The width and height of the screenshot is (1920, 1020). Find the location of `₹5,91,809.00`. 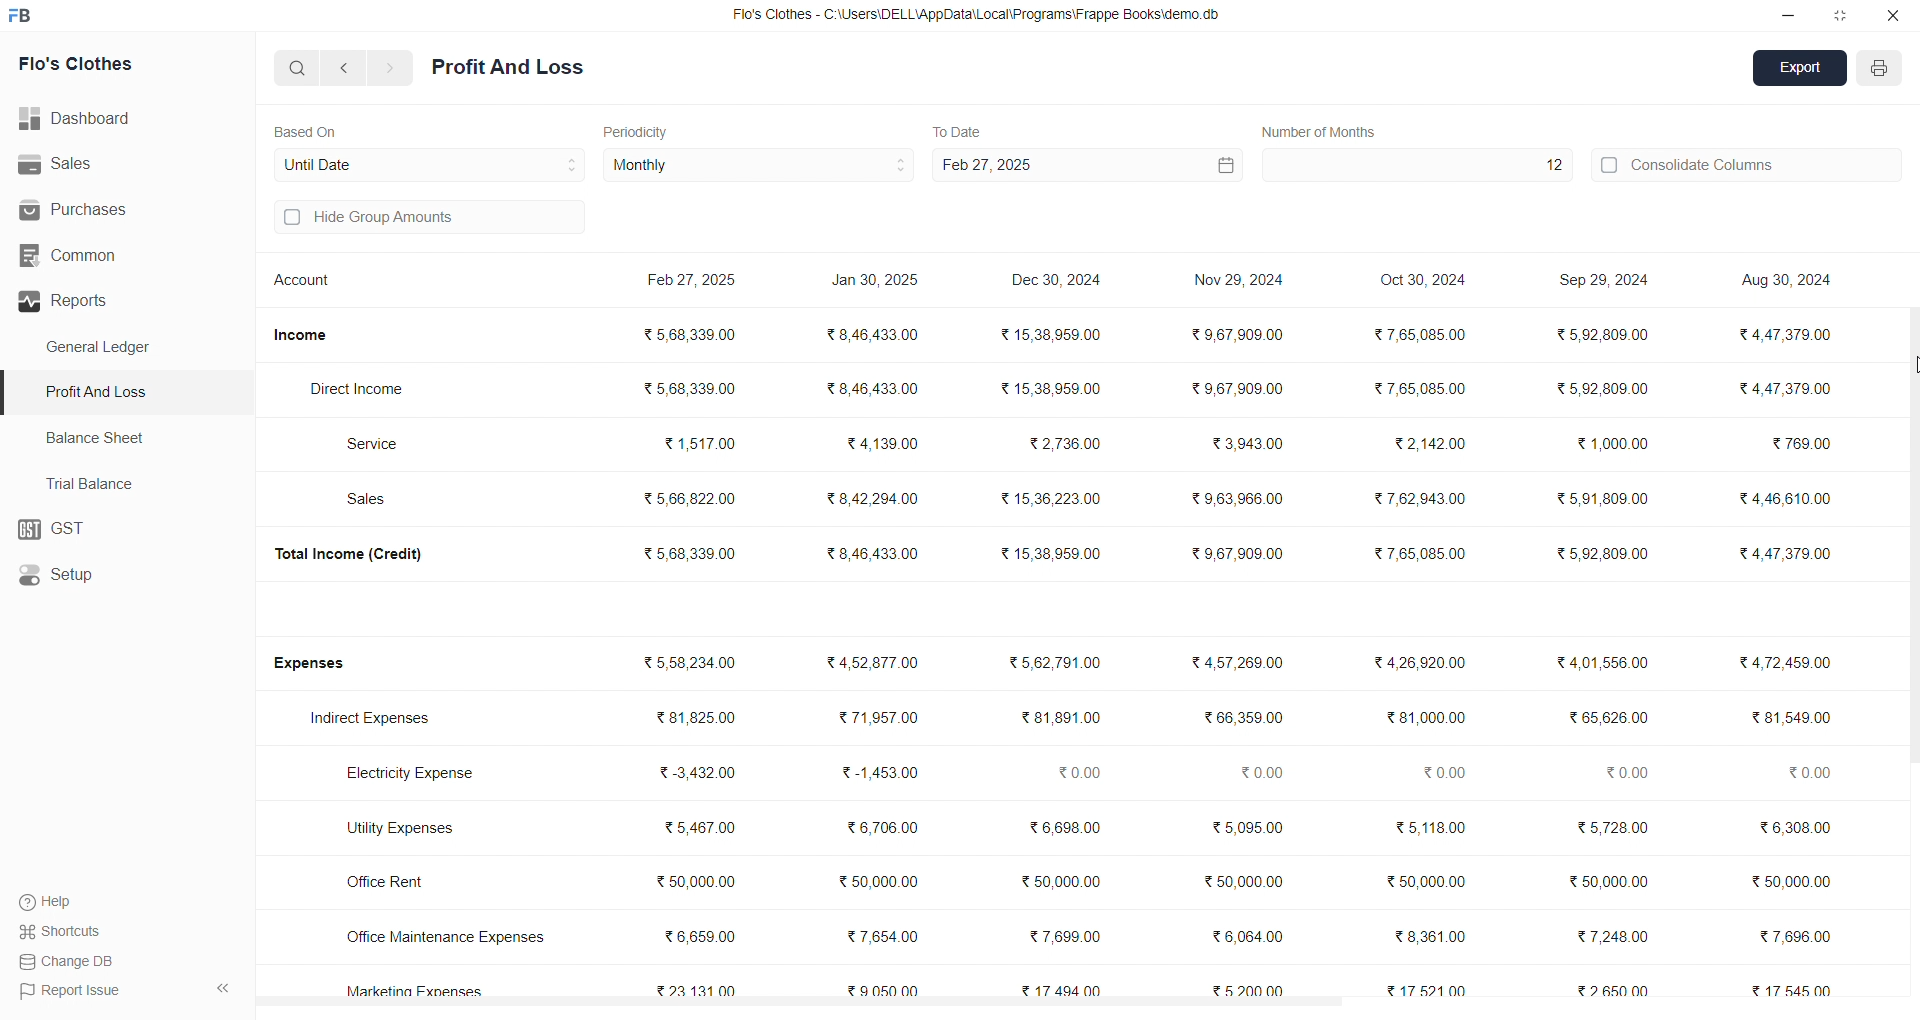

₹5,91,809.00 is located at coordinates (1596, 498).